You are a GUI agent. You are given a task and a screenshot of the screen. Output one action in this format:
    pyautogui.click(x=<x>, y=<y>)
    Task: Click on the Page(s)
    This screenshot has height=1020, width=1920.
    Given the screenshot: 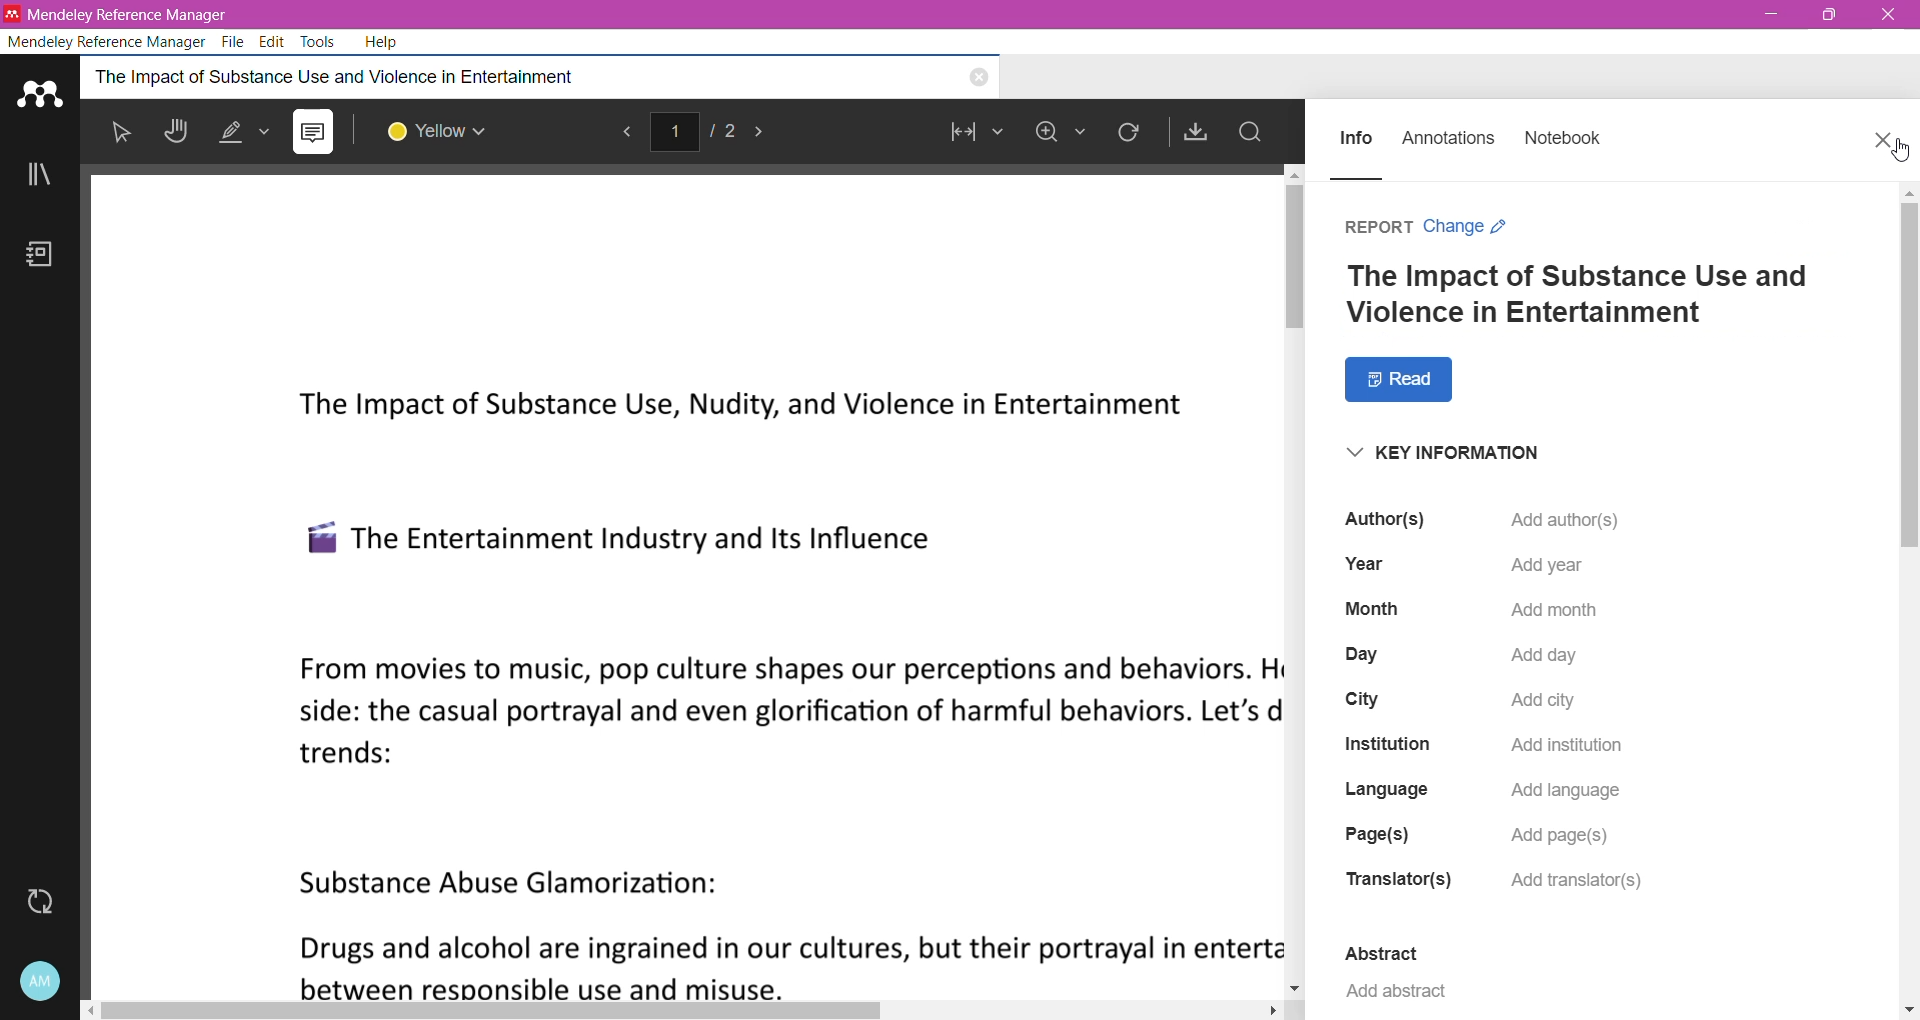 What is the action you would take?
    pyautogui.click(x=1374, y=836)
    